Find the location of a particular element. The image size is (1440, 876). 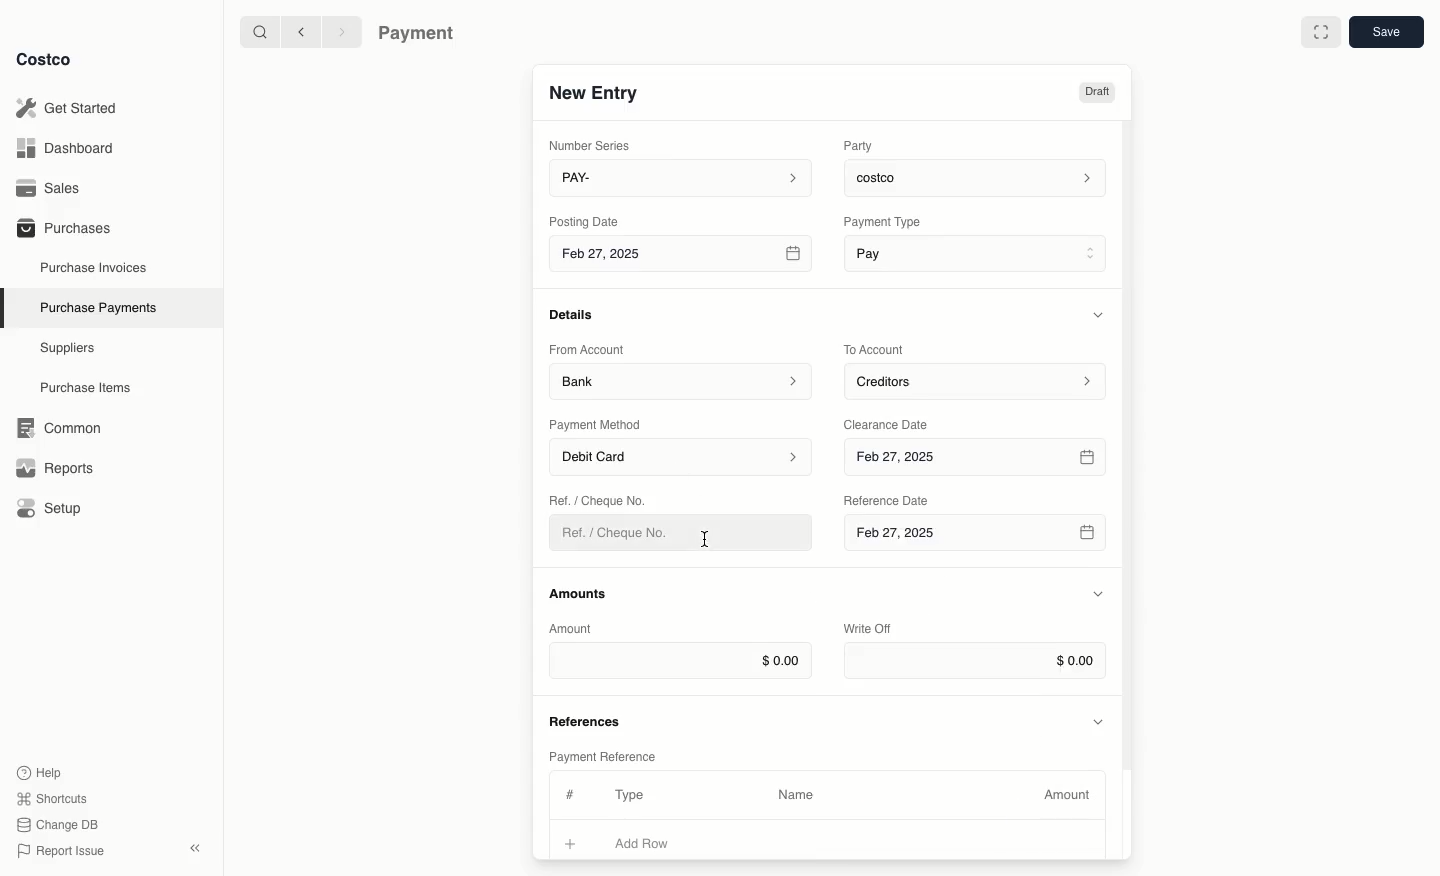

Report Issue is located at coordinates (61, 852).